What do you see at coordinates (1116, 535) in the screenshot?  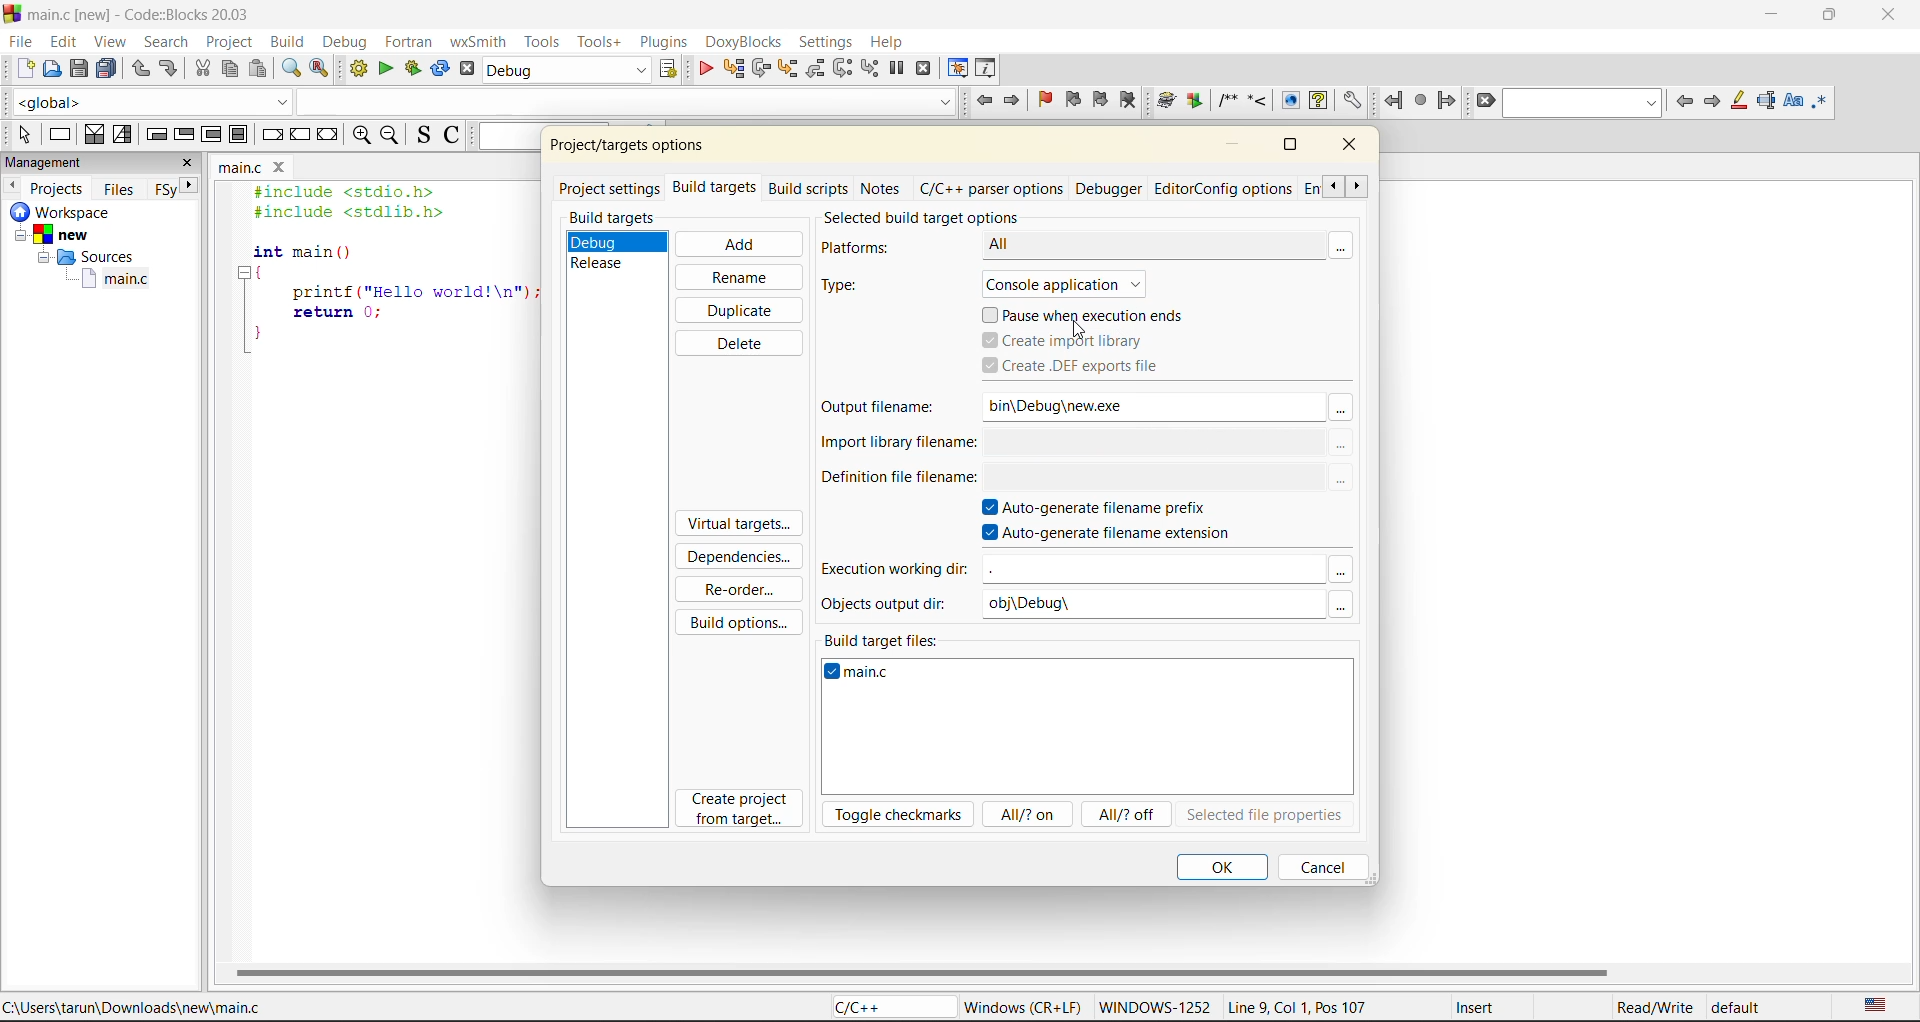 I see `autogenerate filename extension` at bounding box center [1116, 535].